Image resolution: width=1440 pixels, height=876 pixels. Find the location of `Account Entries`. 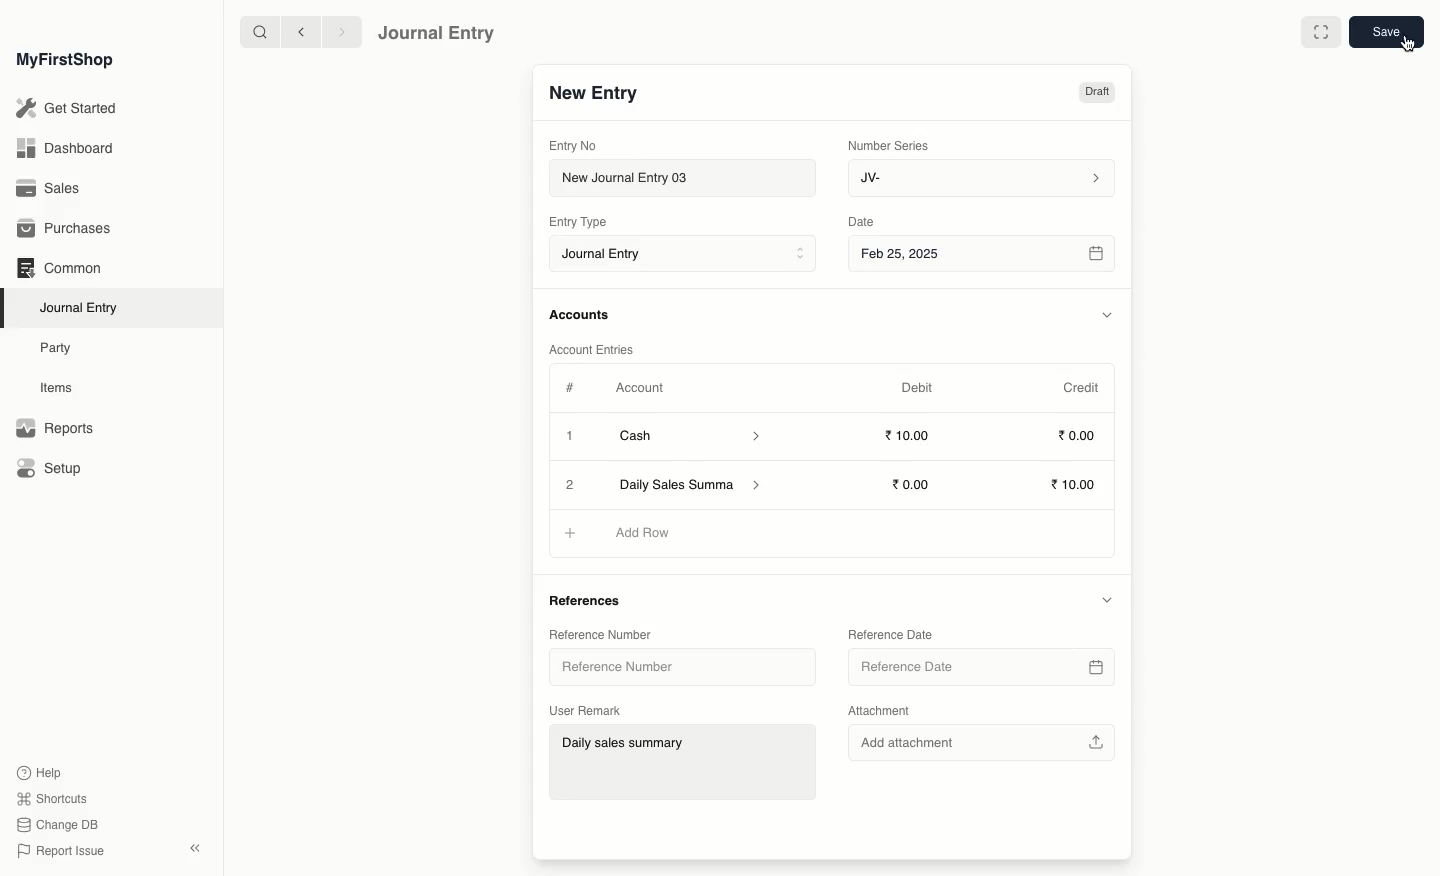

Account Entries is located at coordinates (599, 350).